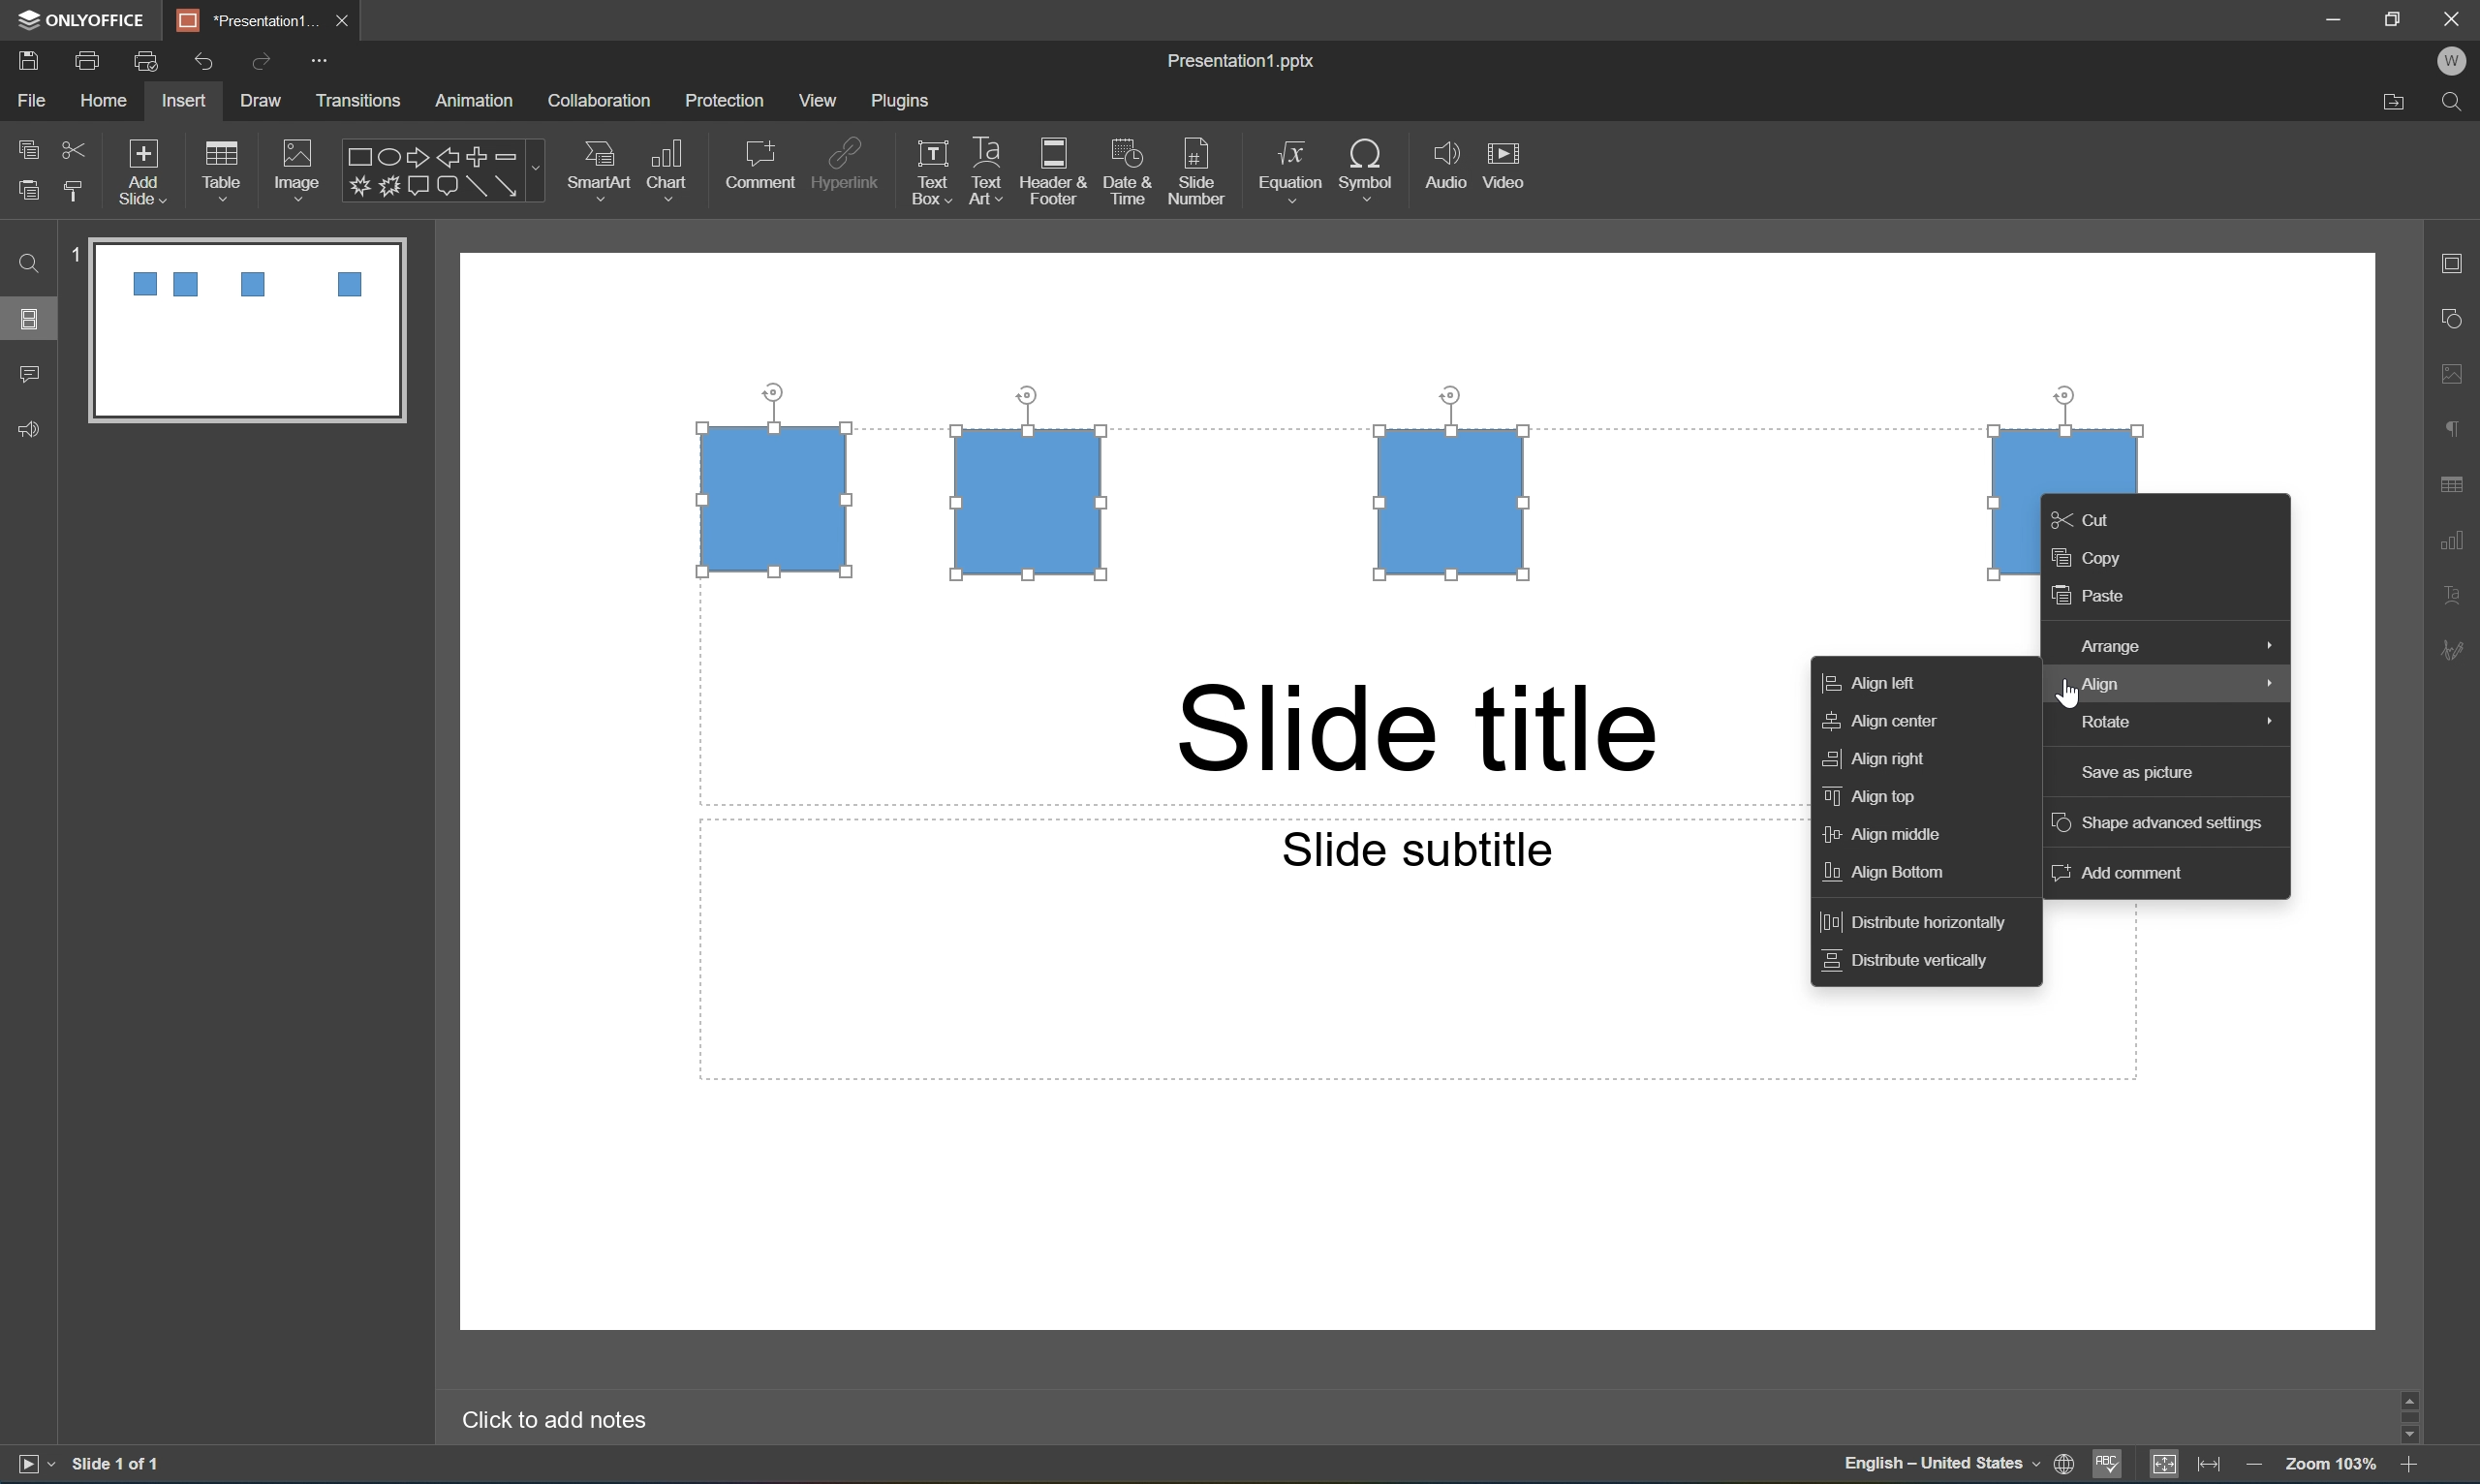 Image resolution: width=2480 pixels, height=1484 pixels. What do you see at coordinates (2463, 596) in the screenshot?
I see `text art settings` at bounding box center [2463, 596].